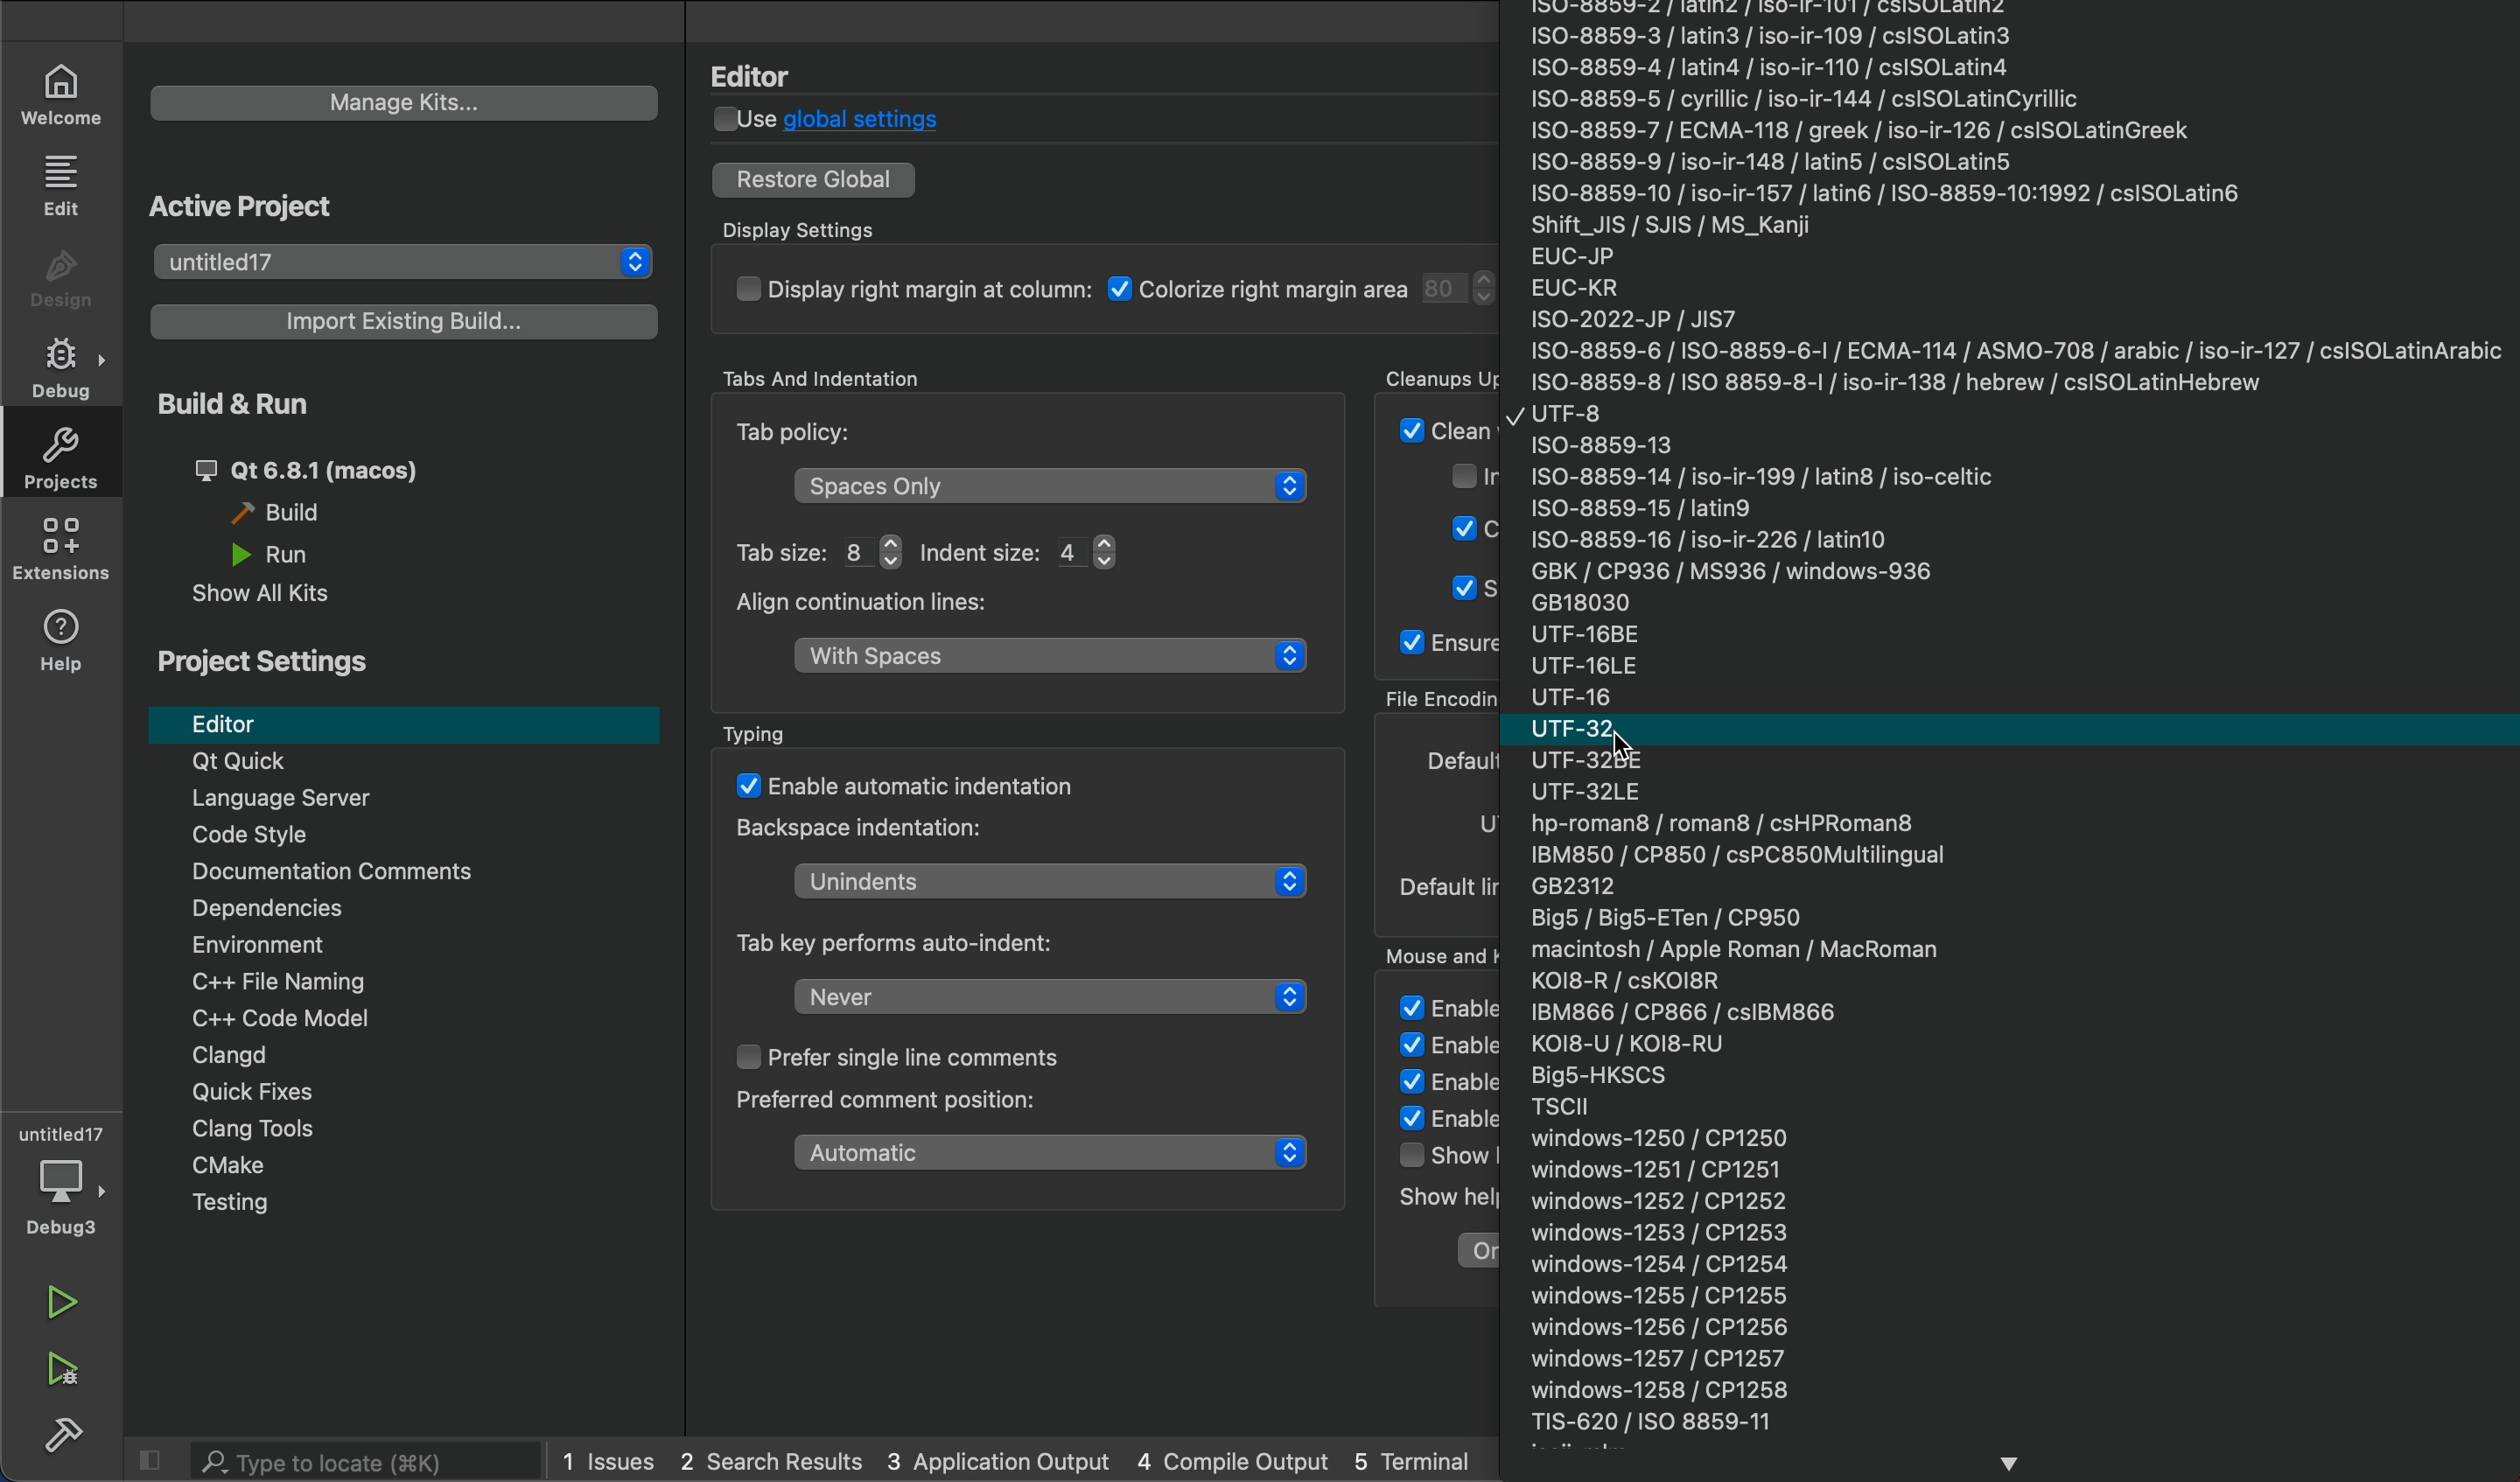 The width and height of the screenshot is (2520, 1482). Describe the element at coordinates (260, 204) in the screenshot. I see `Active Project` at that location.